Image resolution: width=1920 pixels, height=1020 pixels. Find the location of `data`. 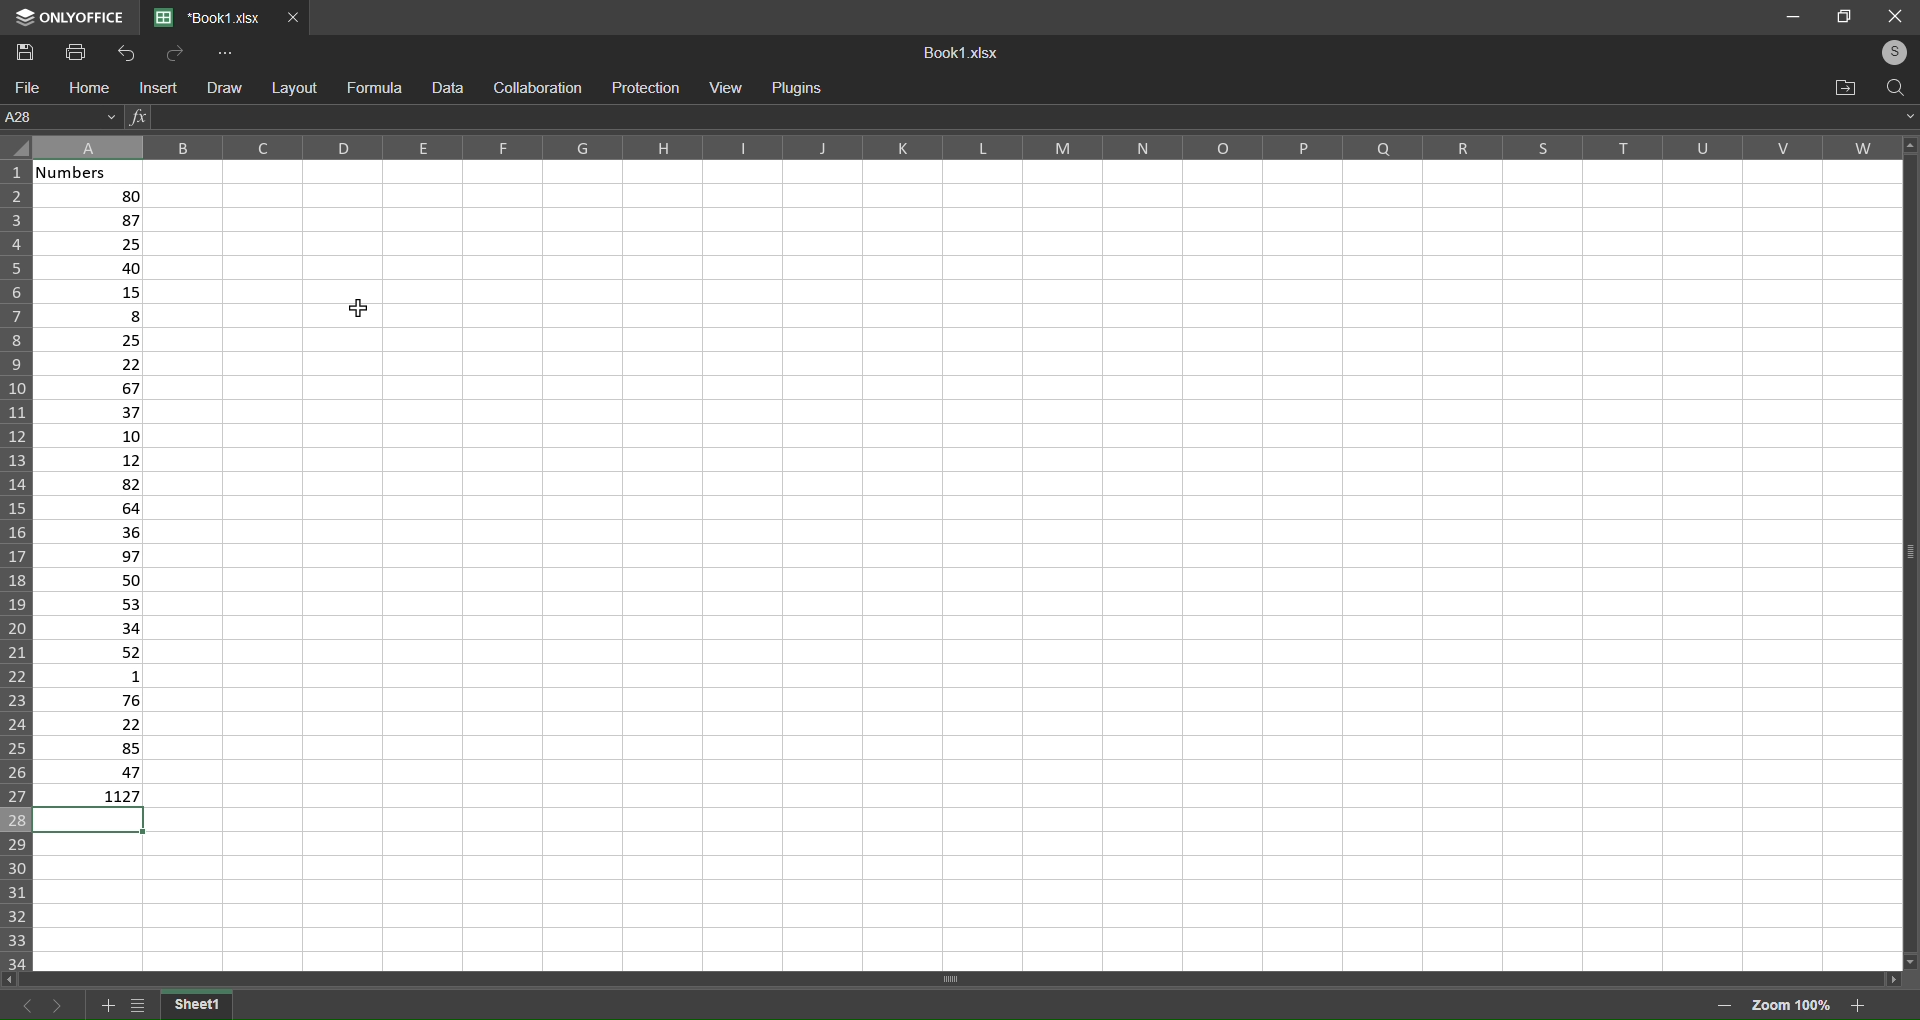

data is located at coordinates (96, 480).